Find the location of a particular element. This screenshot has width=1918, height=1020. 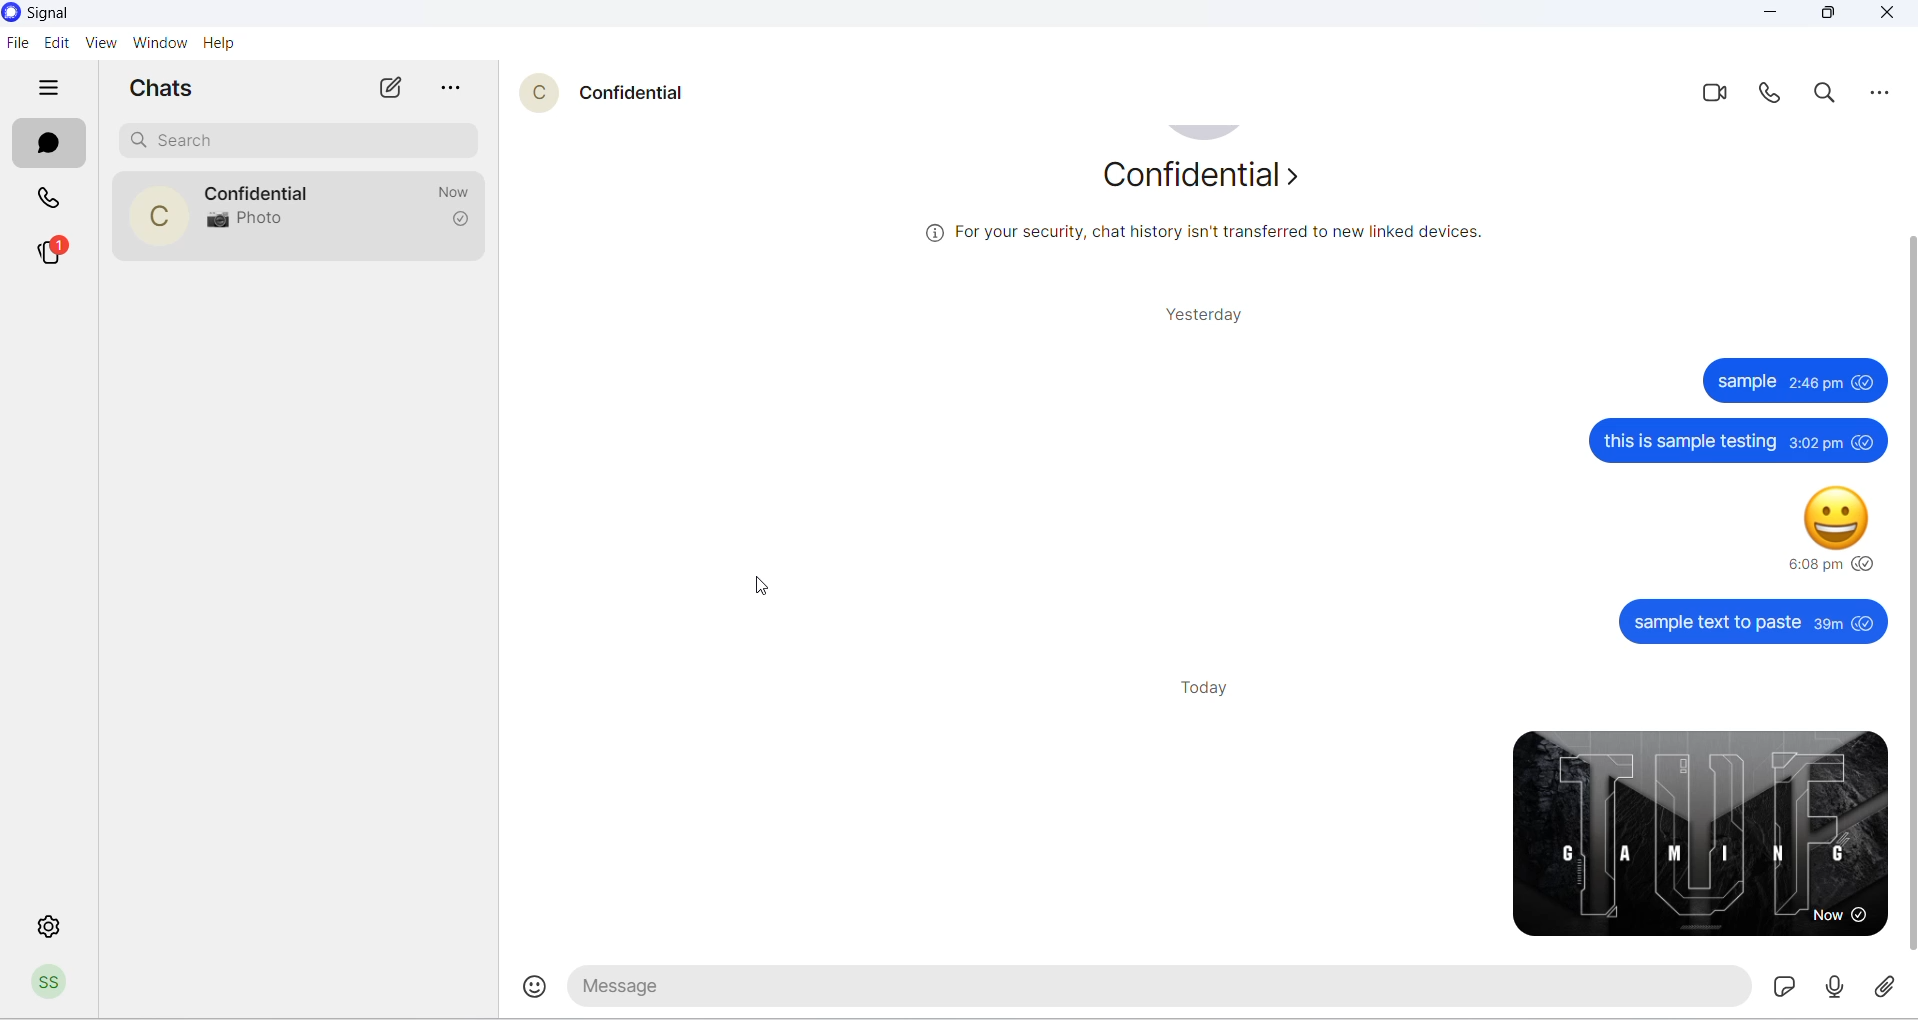

hide is located at coordinates (47, 89).